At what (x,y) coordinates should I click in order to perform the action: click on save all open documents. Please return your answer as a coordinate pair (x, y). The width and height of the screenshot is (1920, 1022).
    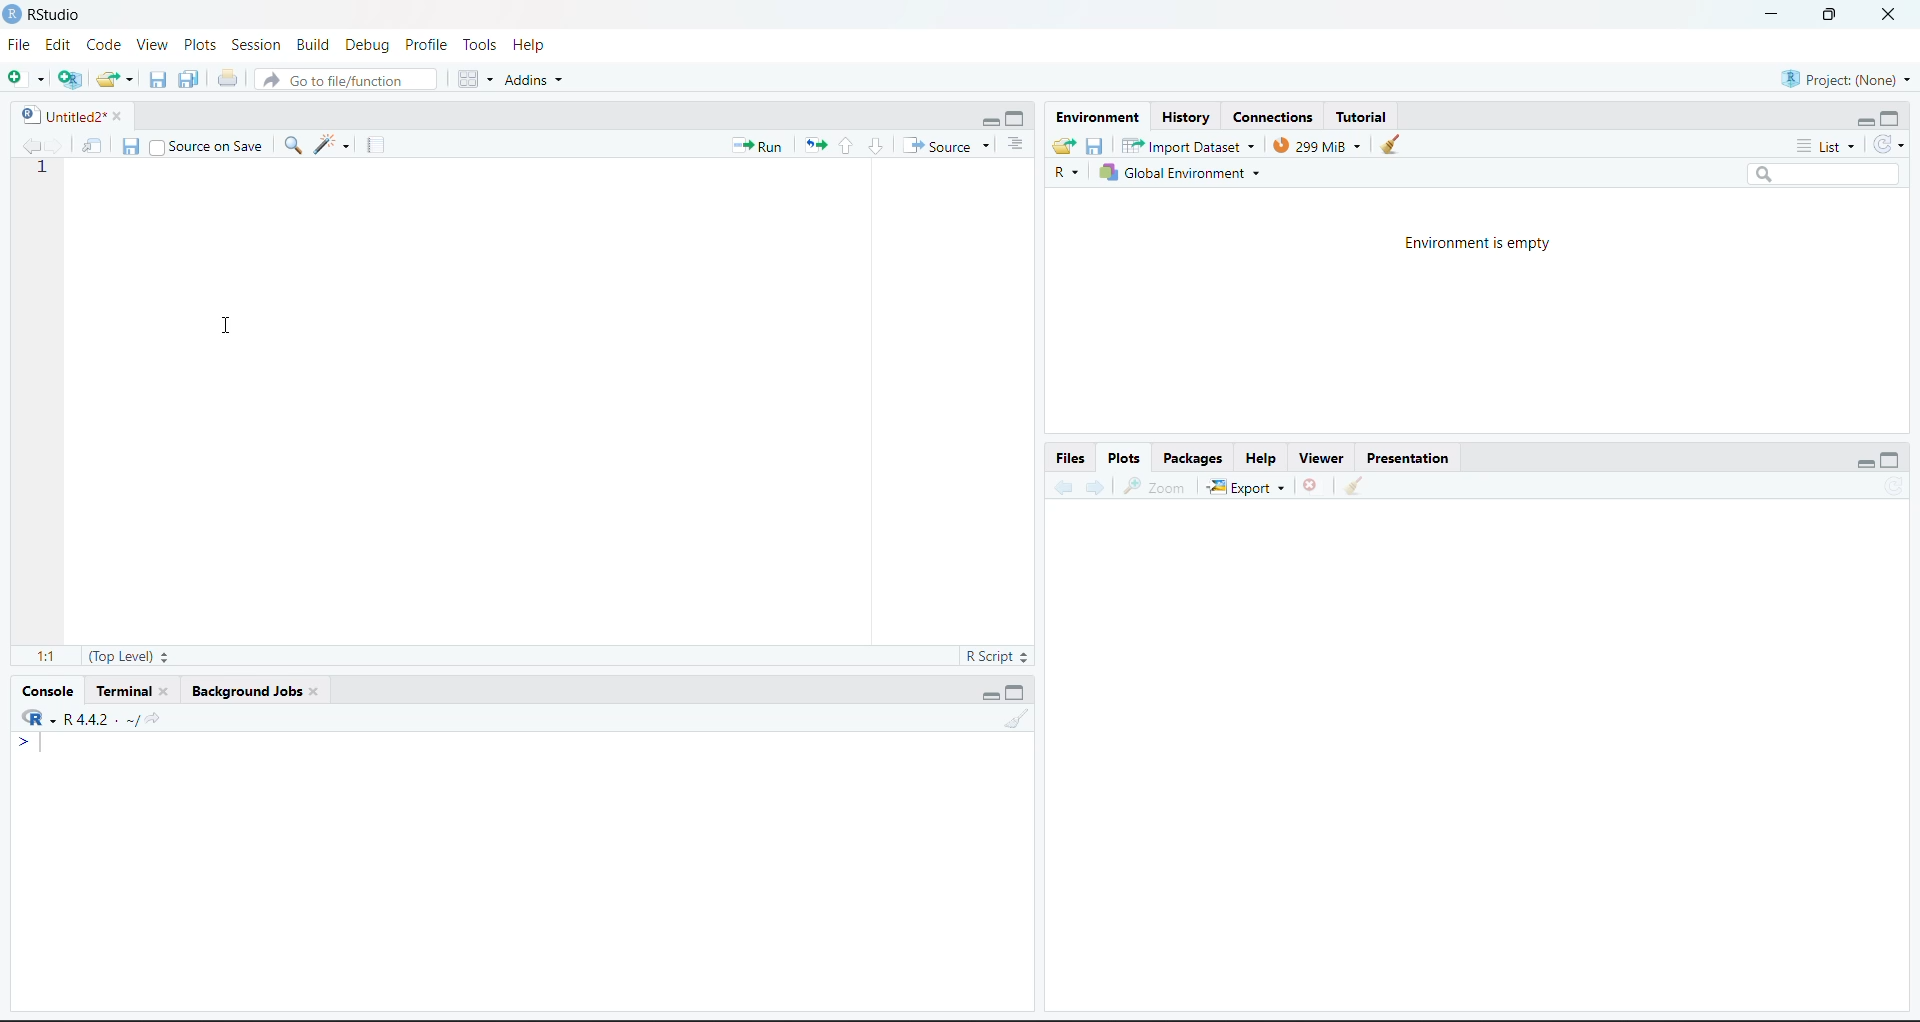
    Looking at the image, I should click on (188, 78).